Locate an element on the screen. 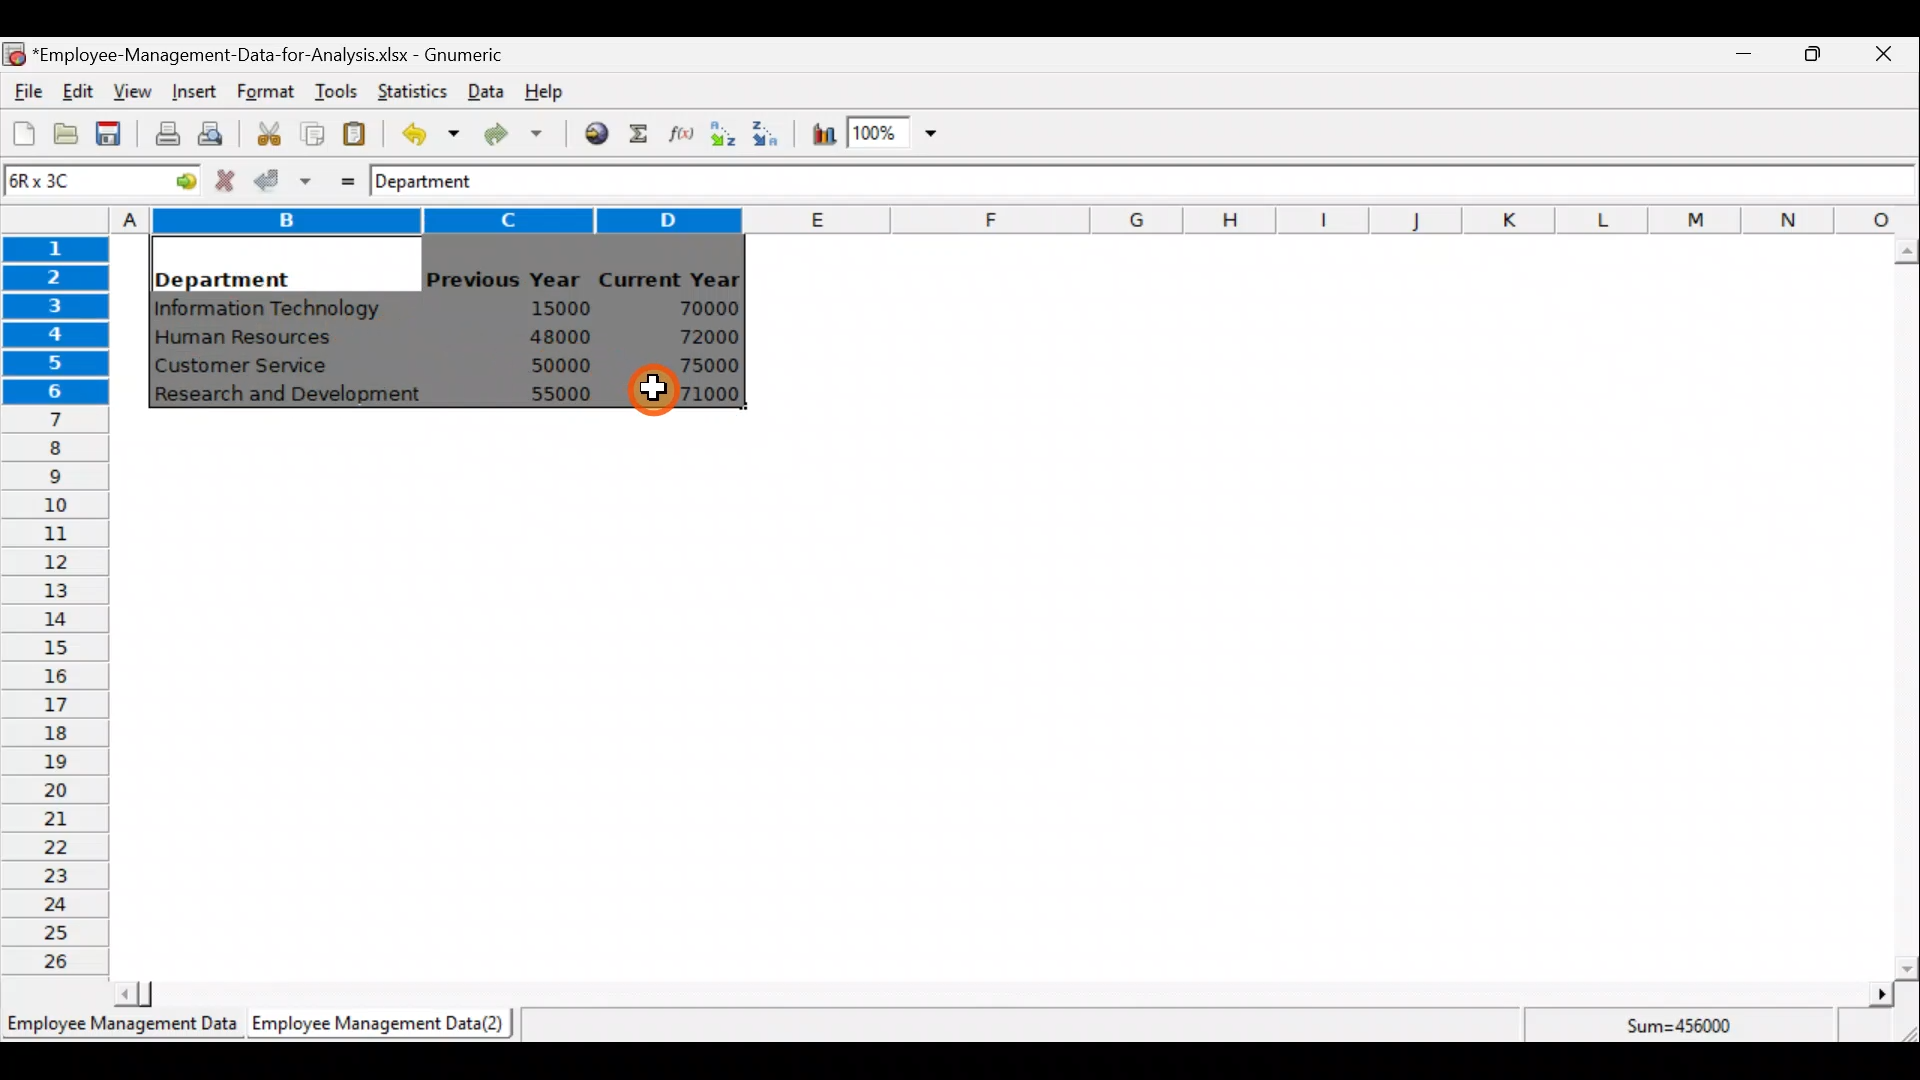  Cell name 6R x 3C is located at coordinates (66, 180).